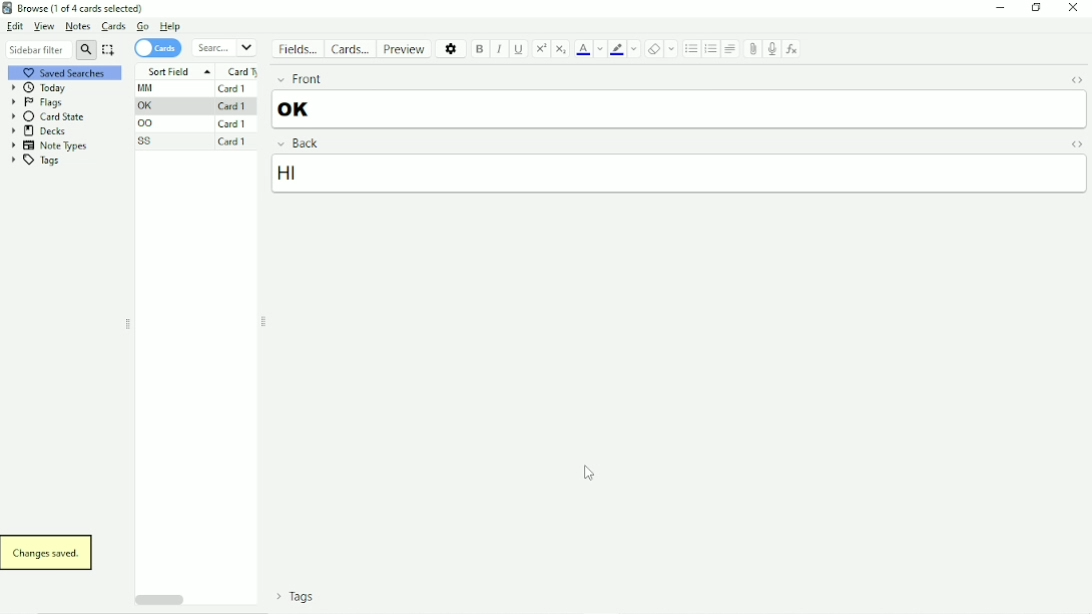 Image resolution: width=1092 pixels, height=614 pixels. I want to click on Front, so click(297, 79).